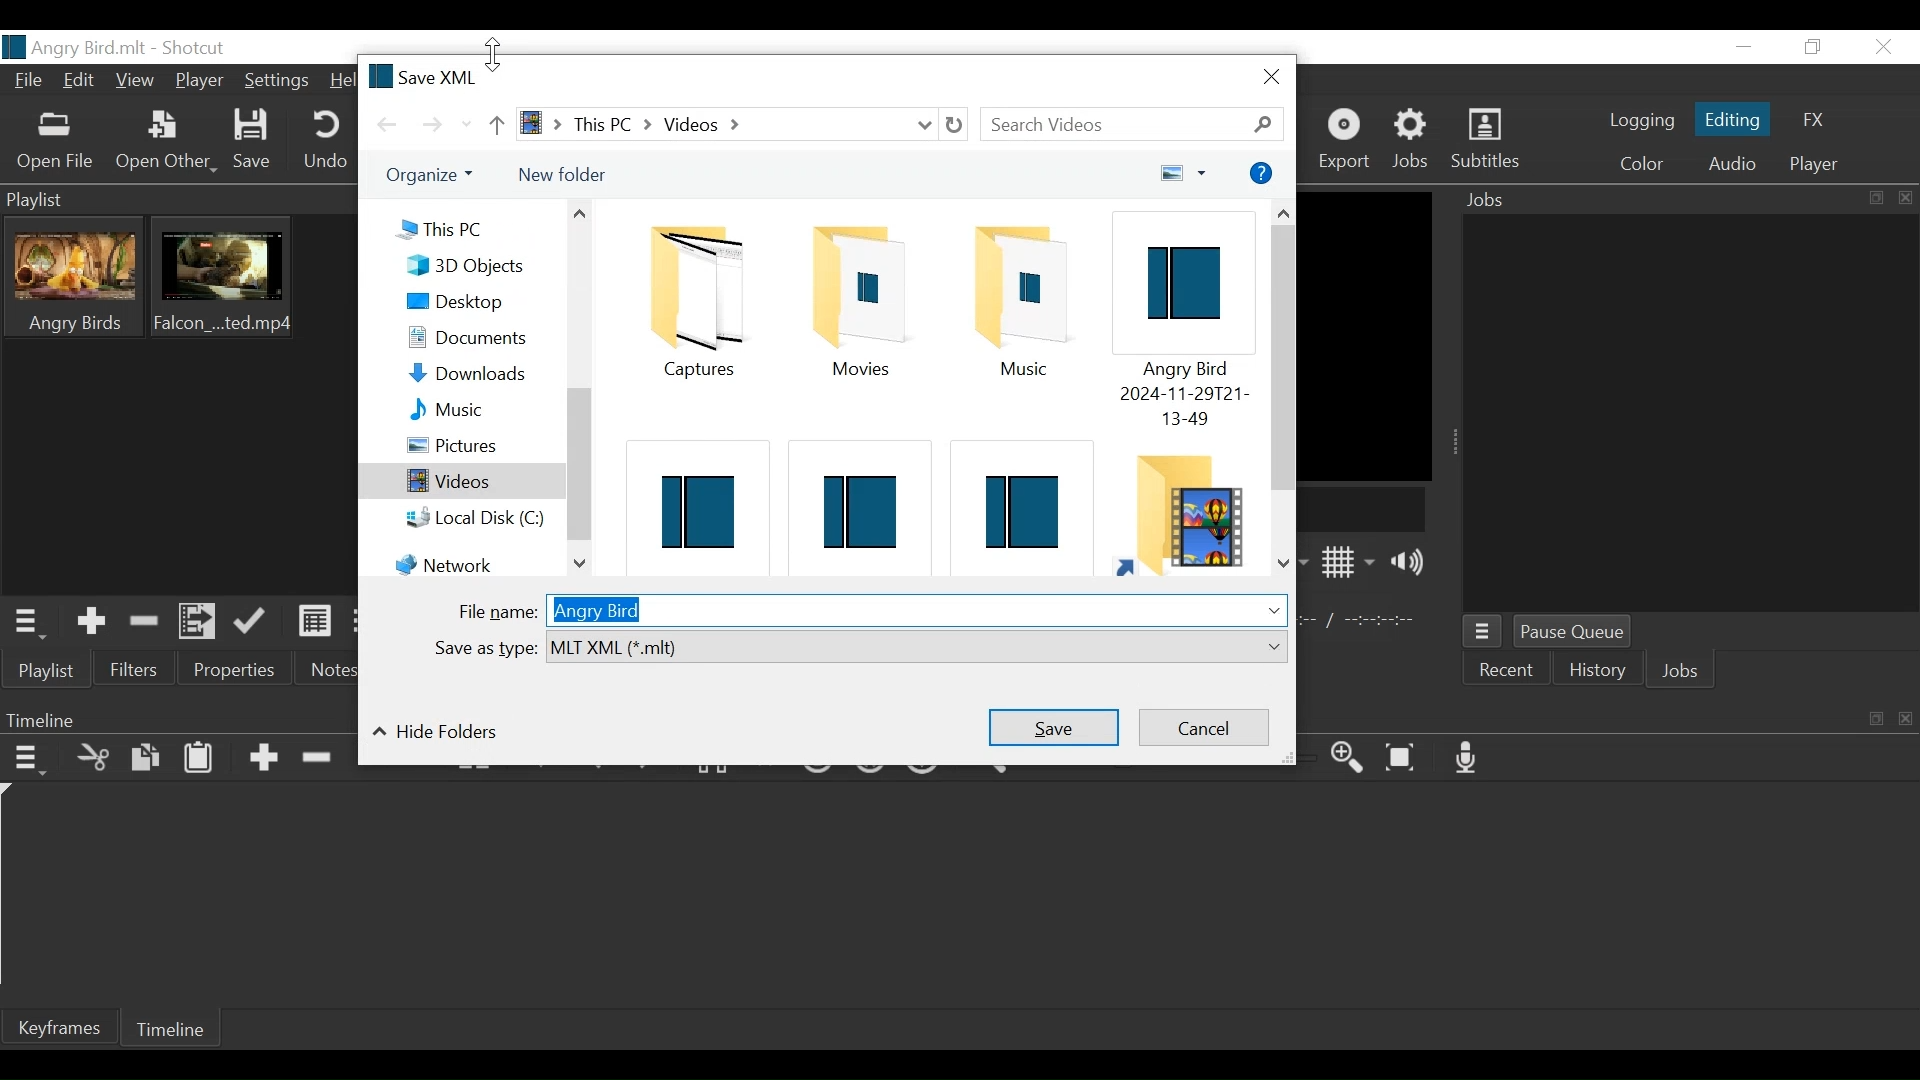  I want to click on View as Detail, so click(315, 625).